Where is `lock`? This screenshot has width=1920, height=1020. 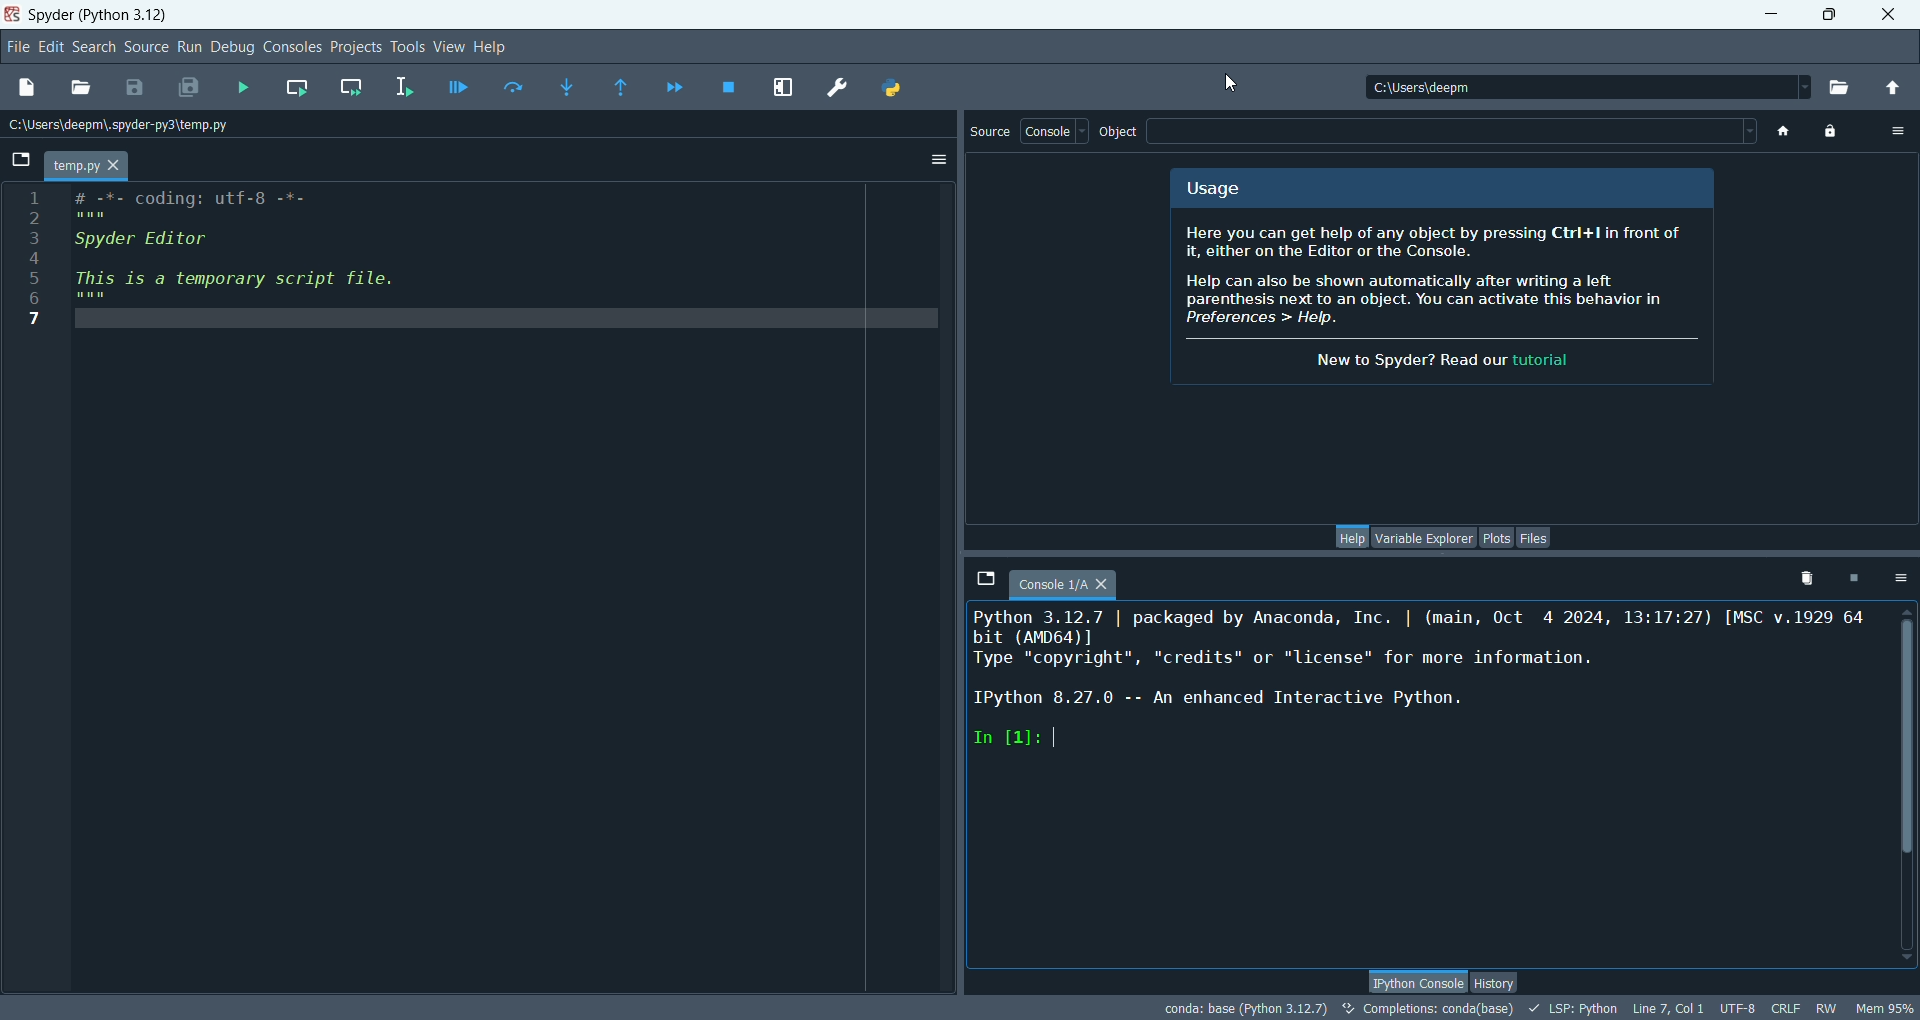
lock is located at coordinates (1828, 131).